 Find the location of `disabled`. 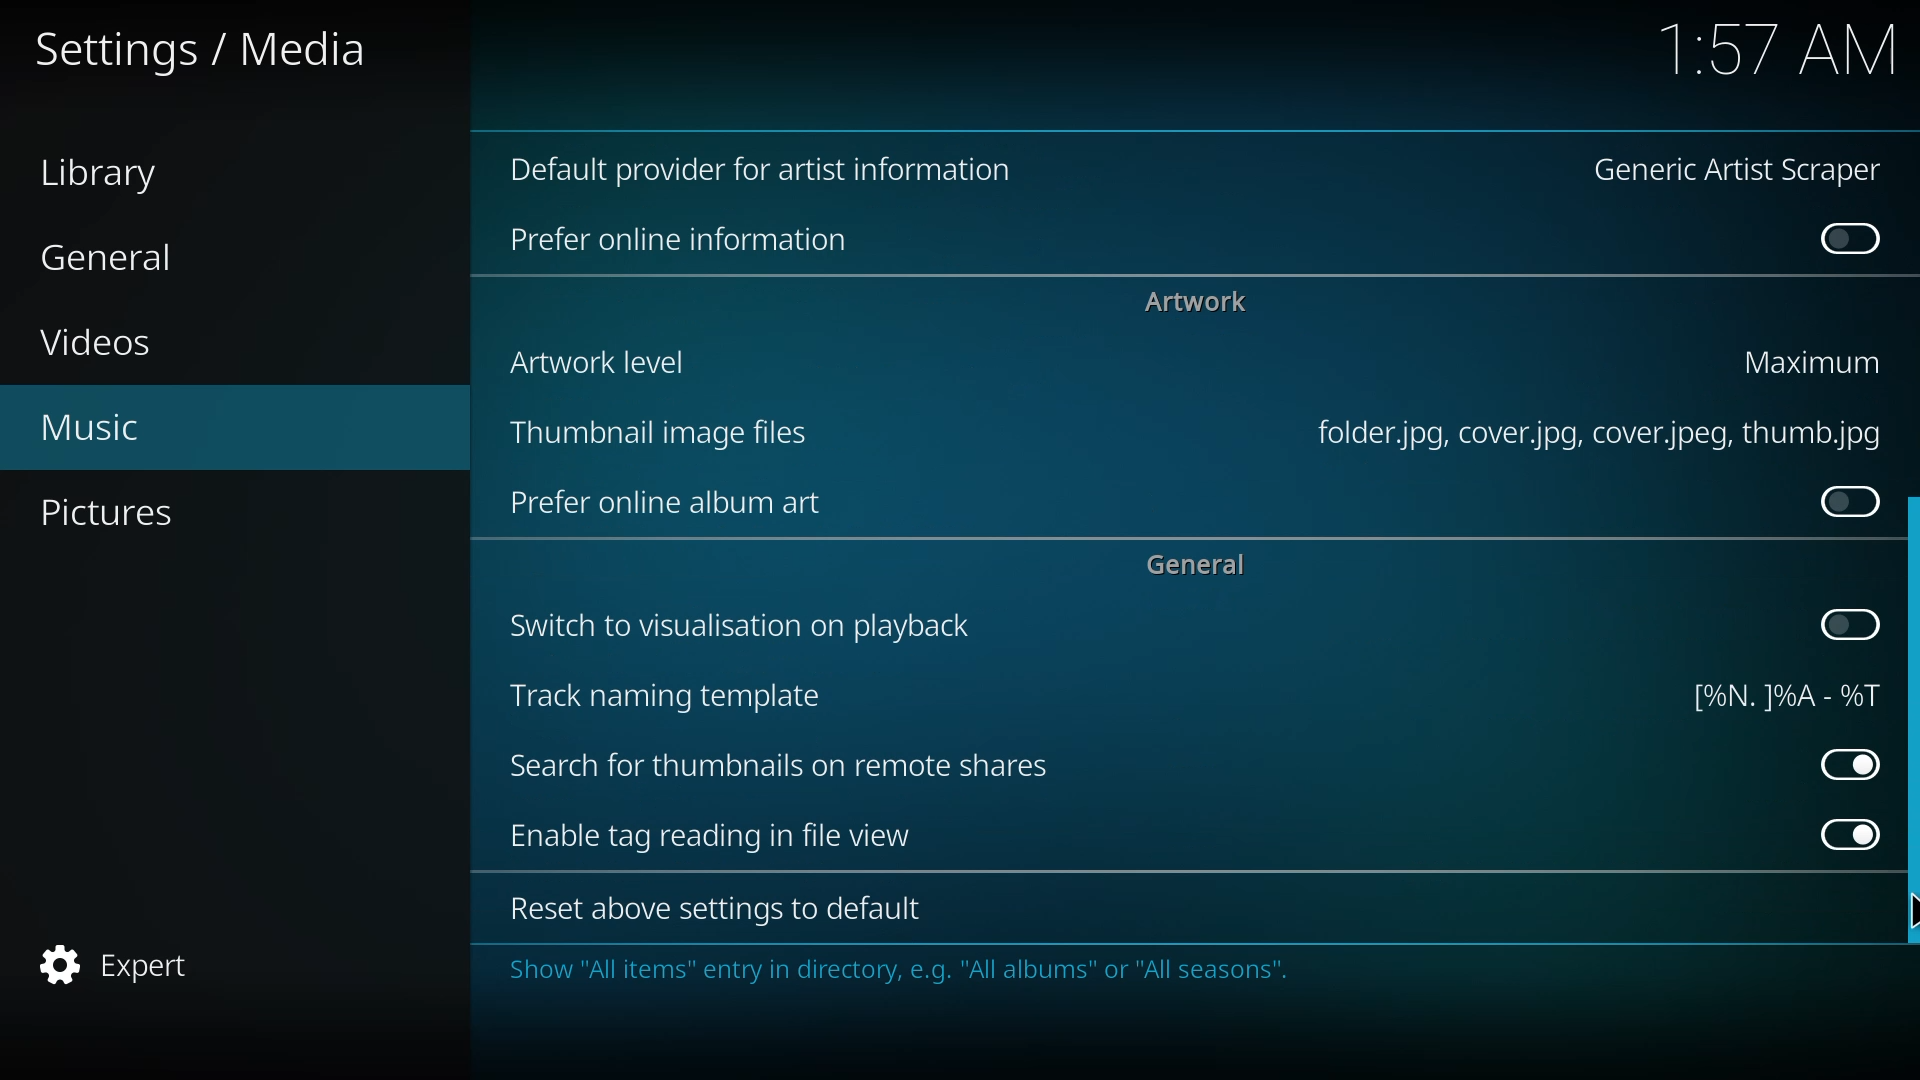

disabled is located at coordinates (1848, 241).